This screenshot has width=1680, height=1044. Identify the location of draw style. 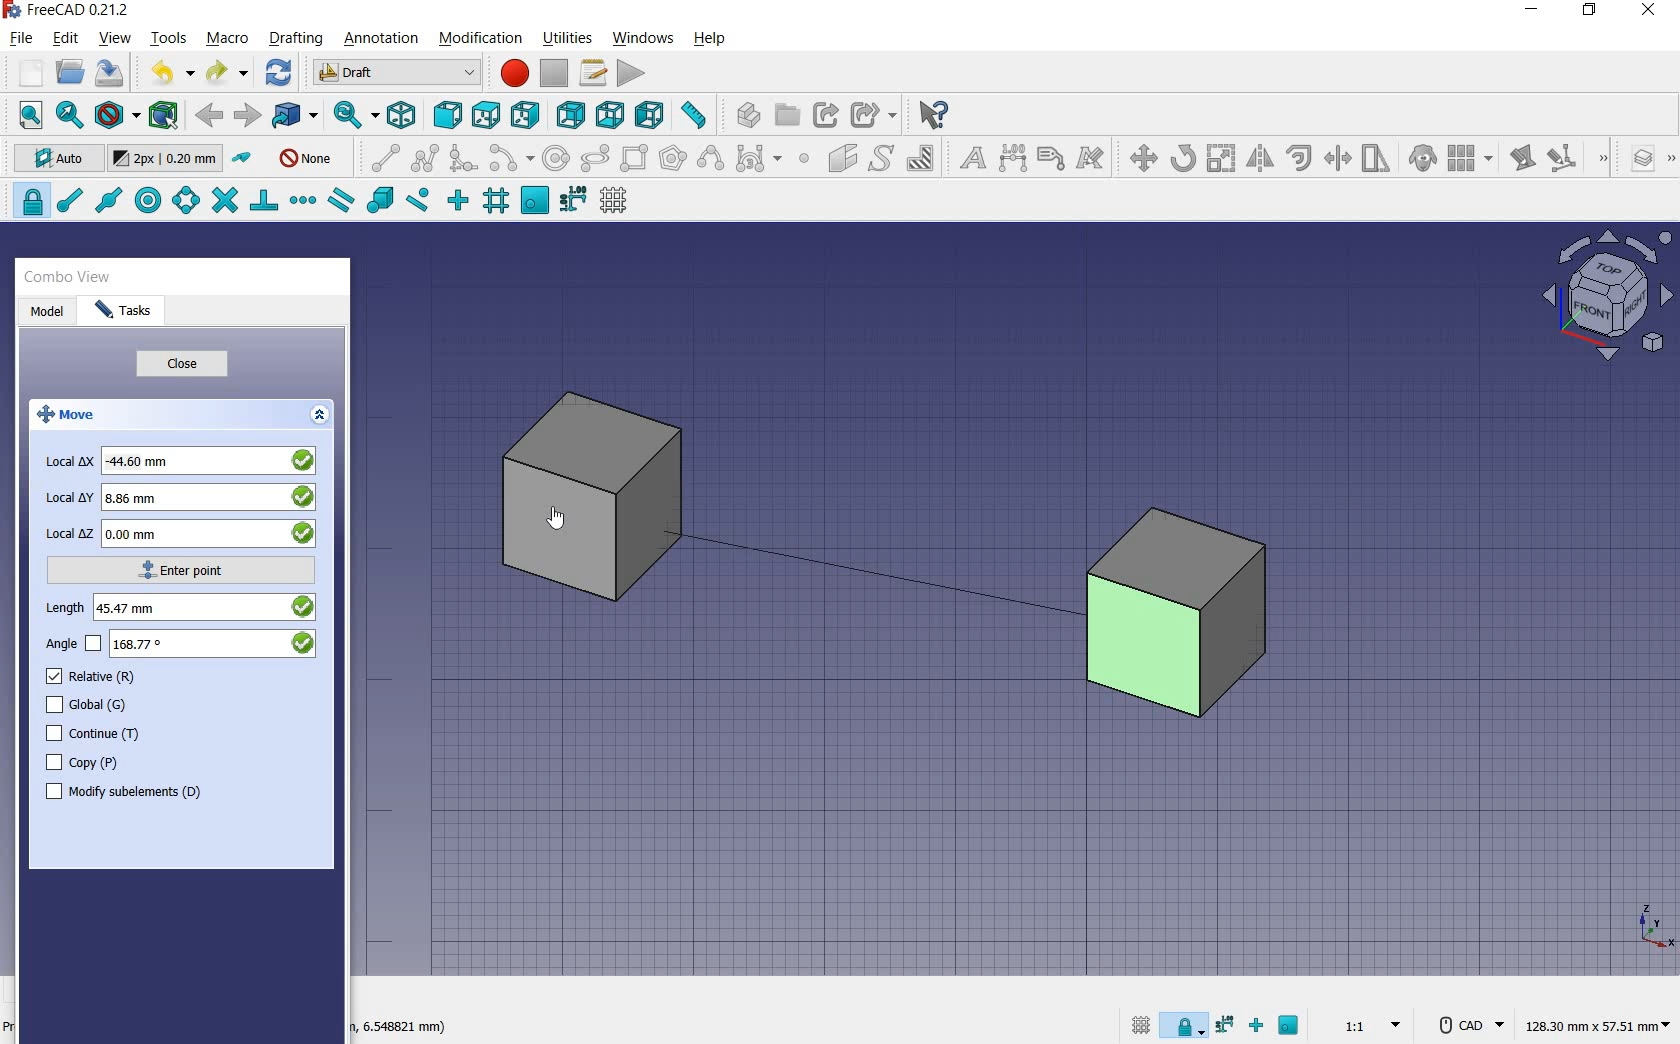
(114, 114).